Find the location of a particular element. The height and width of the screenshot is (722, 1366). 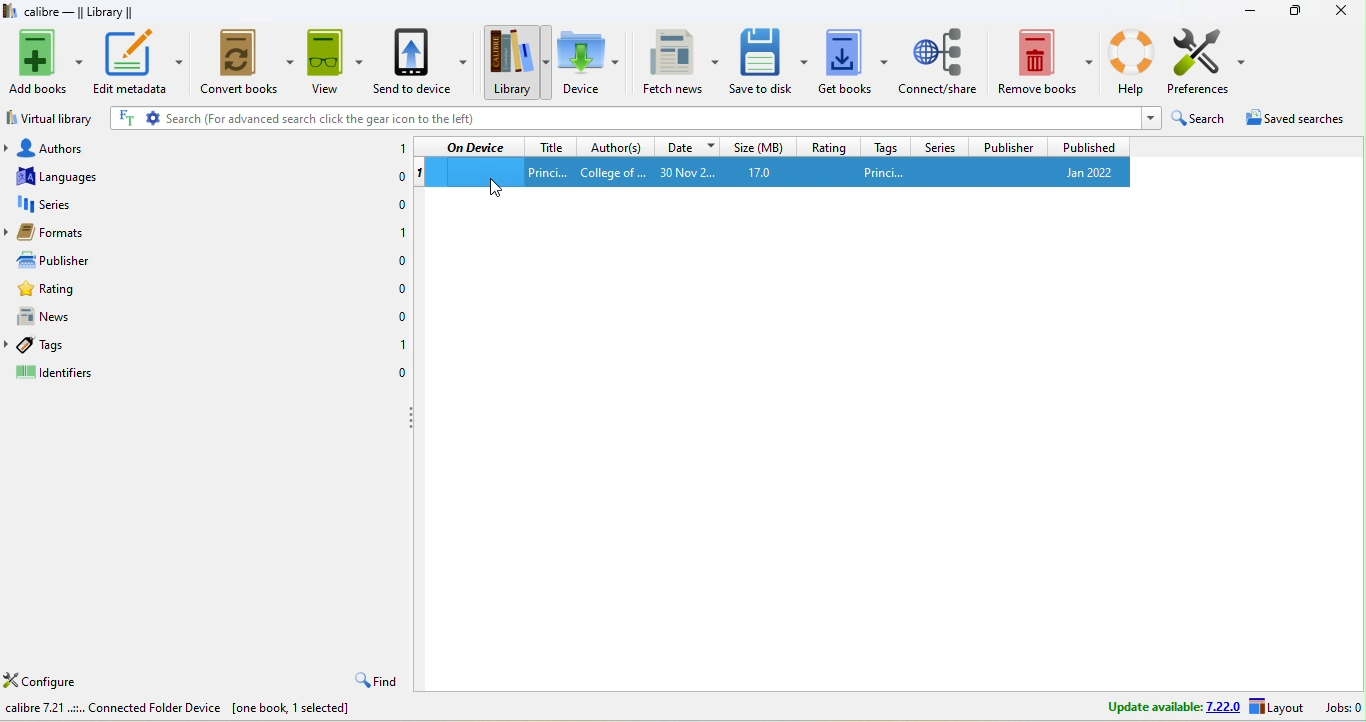

virtual library is located at coordinates (53, 117).